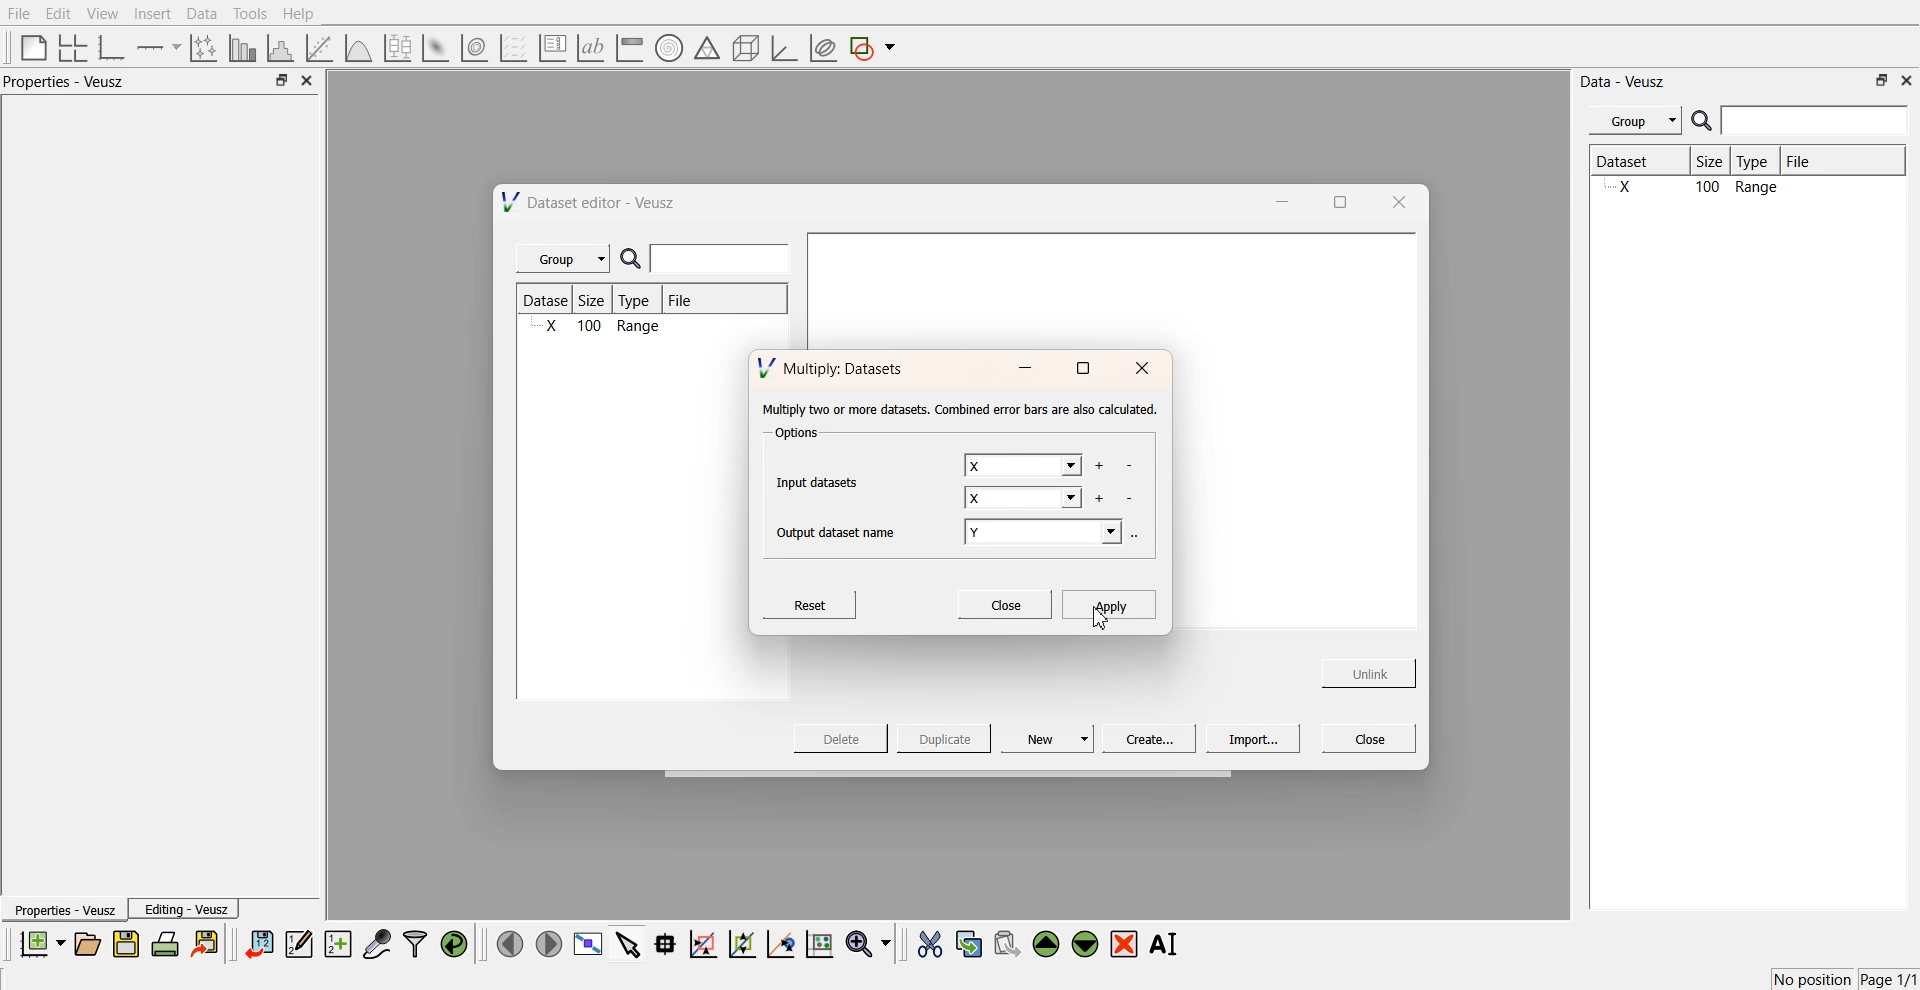 The image size is (1920, 990). Describe the element at coordinates (783, 49) in the screenshot. I see `3d graph` at that location.